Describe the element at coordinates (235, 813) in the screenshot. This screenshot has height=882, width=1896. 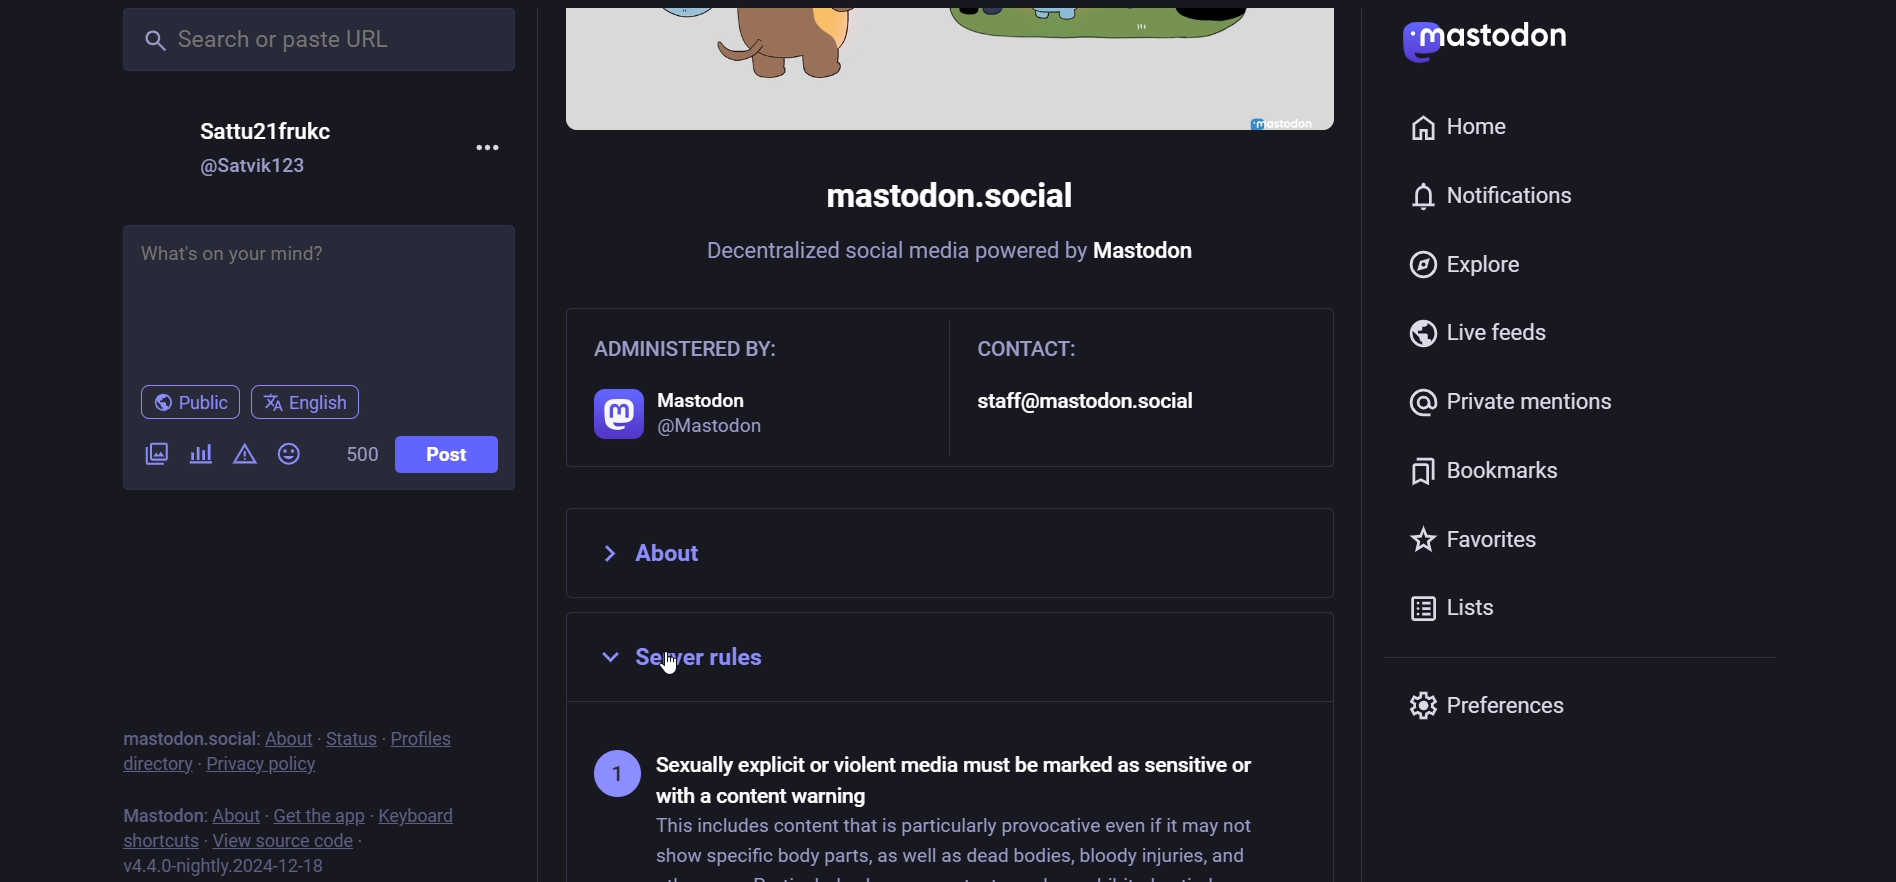
I see `about` at that location.